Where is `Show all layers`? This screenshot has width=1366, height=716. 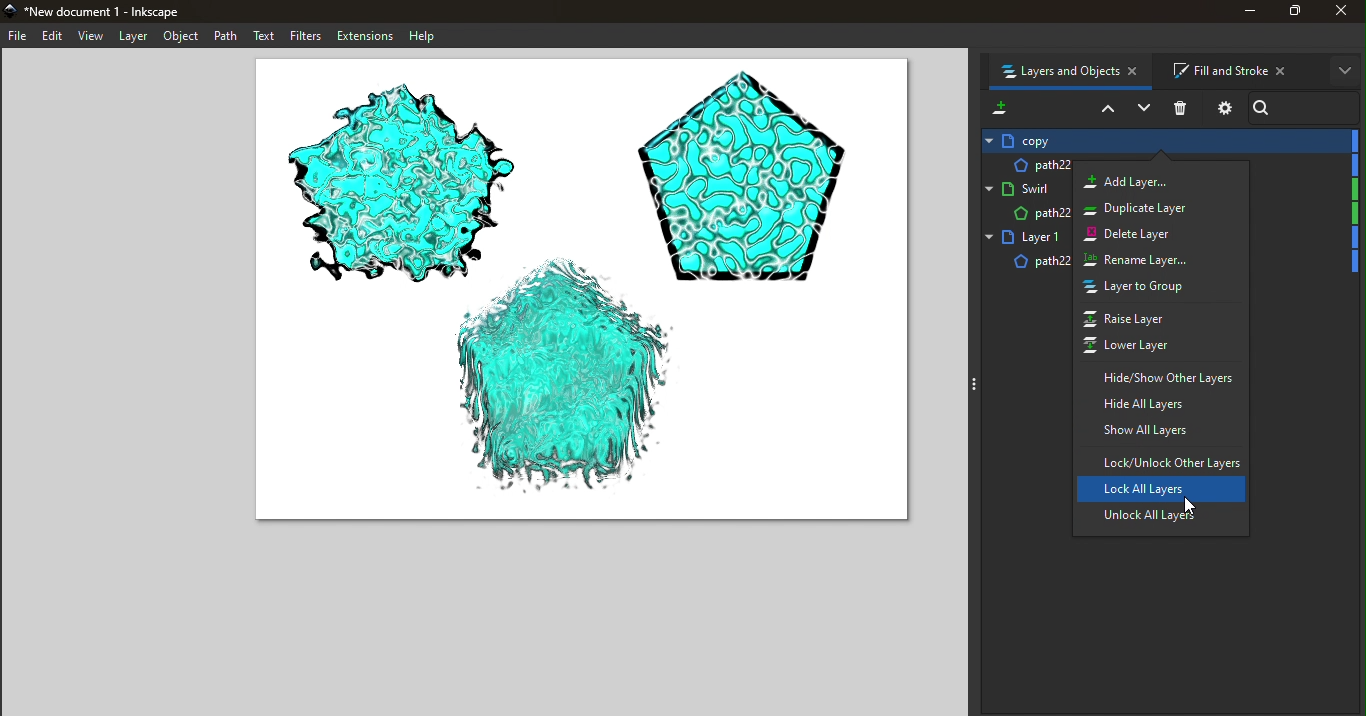
Show all layers is located at coordinates (1159, 431).